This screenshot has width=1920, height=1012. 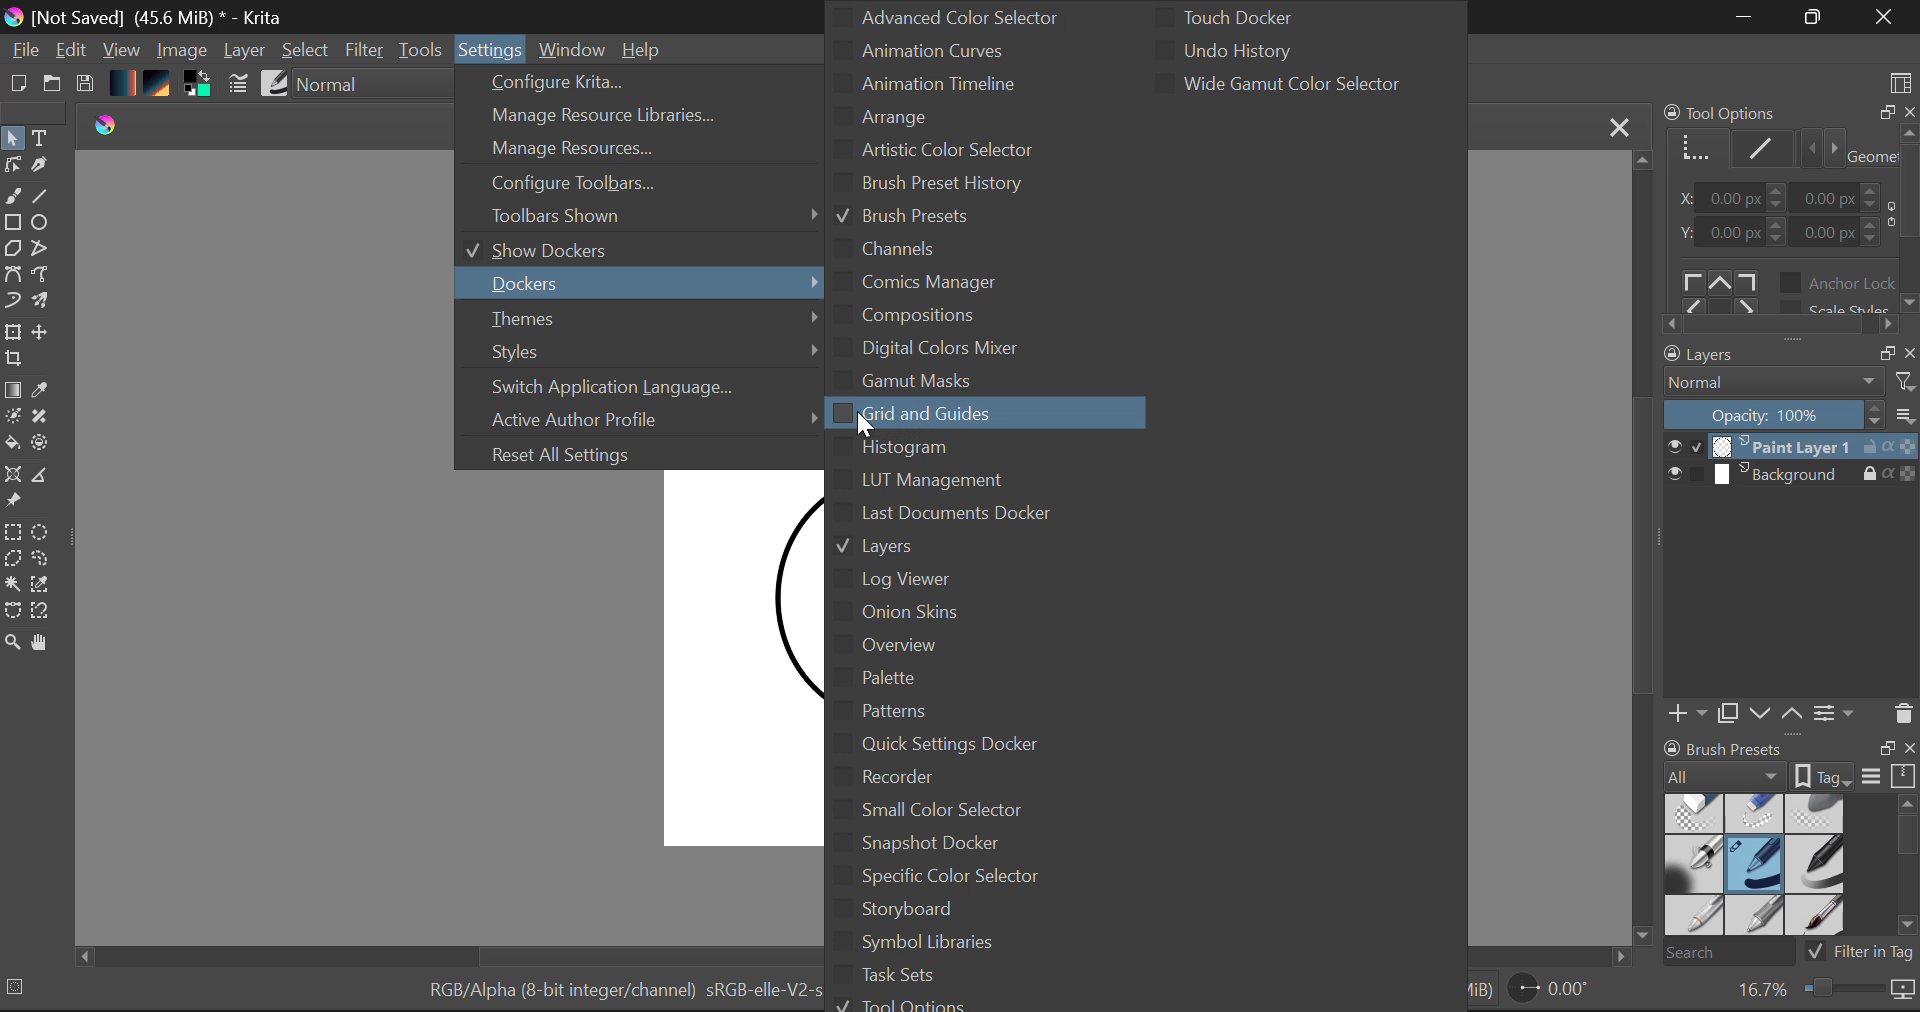 I want to click on Toolbars Shown, so click(x=640, y=216).